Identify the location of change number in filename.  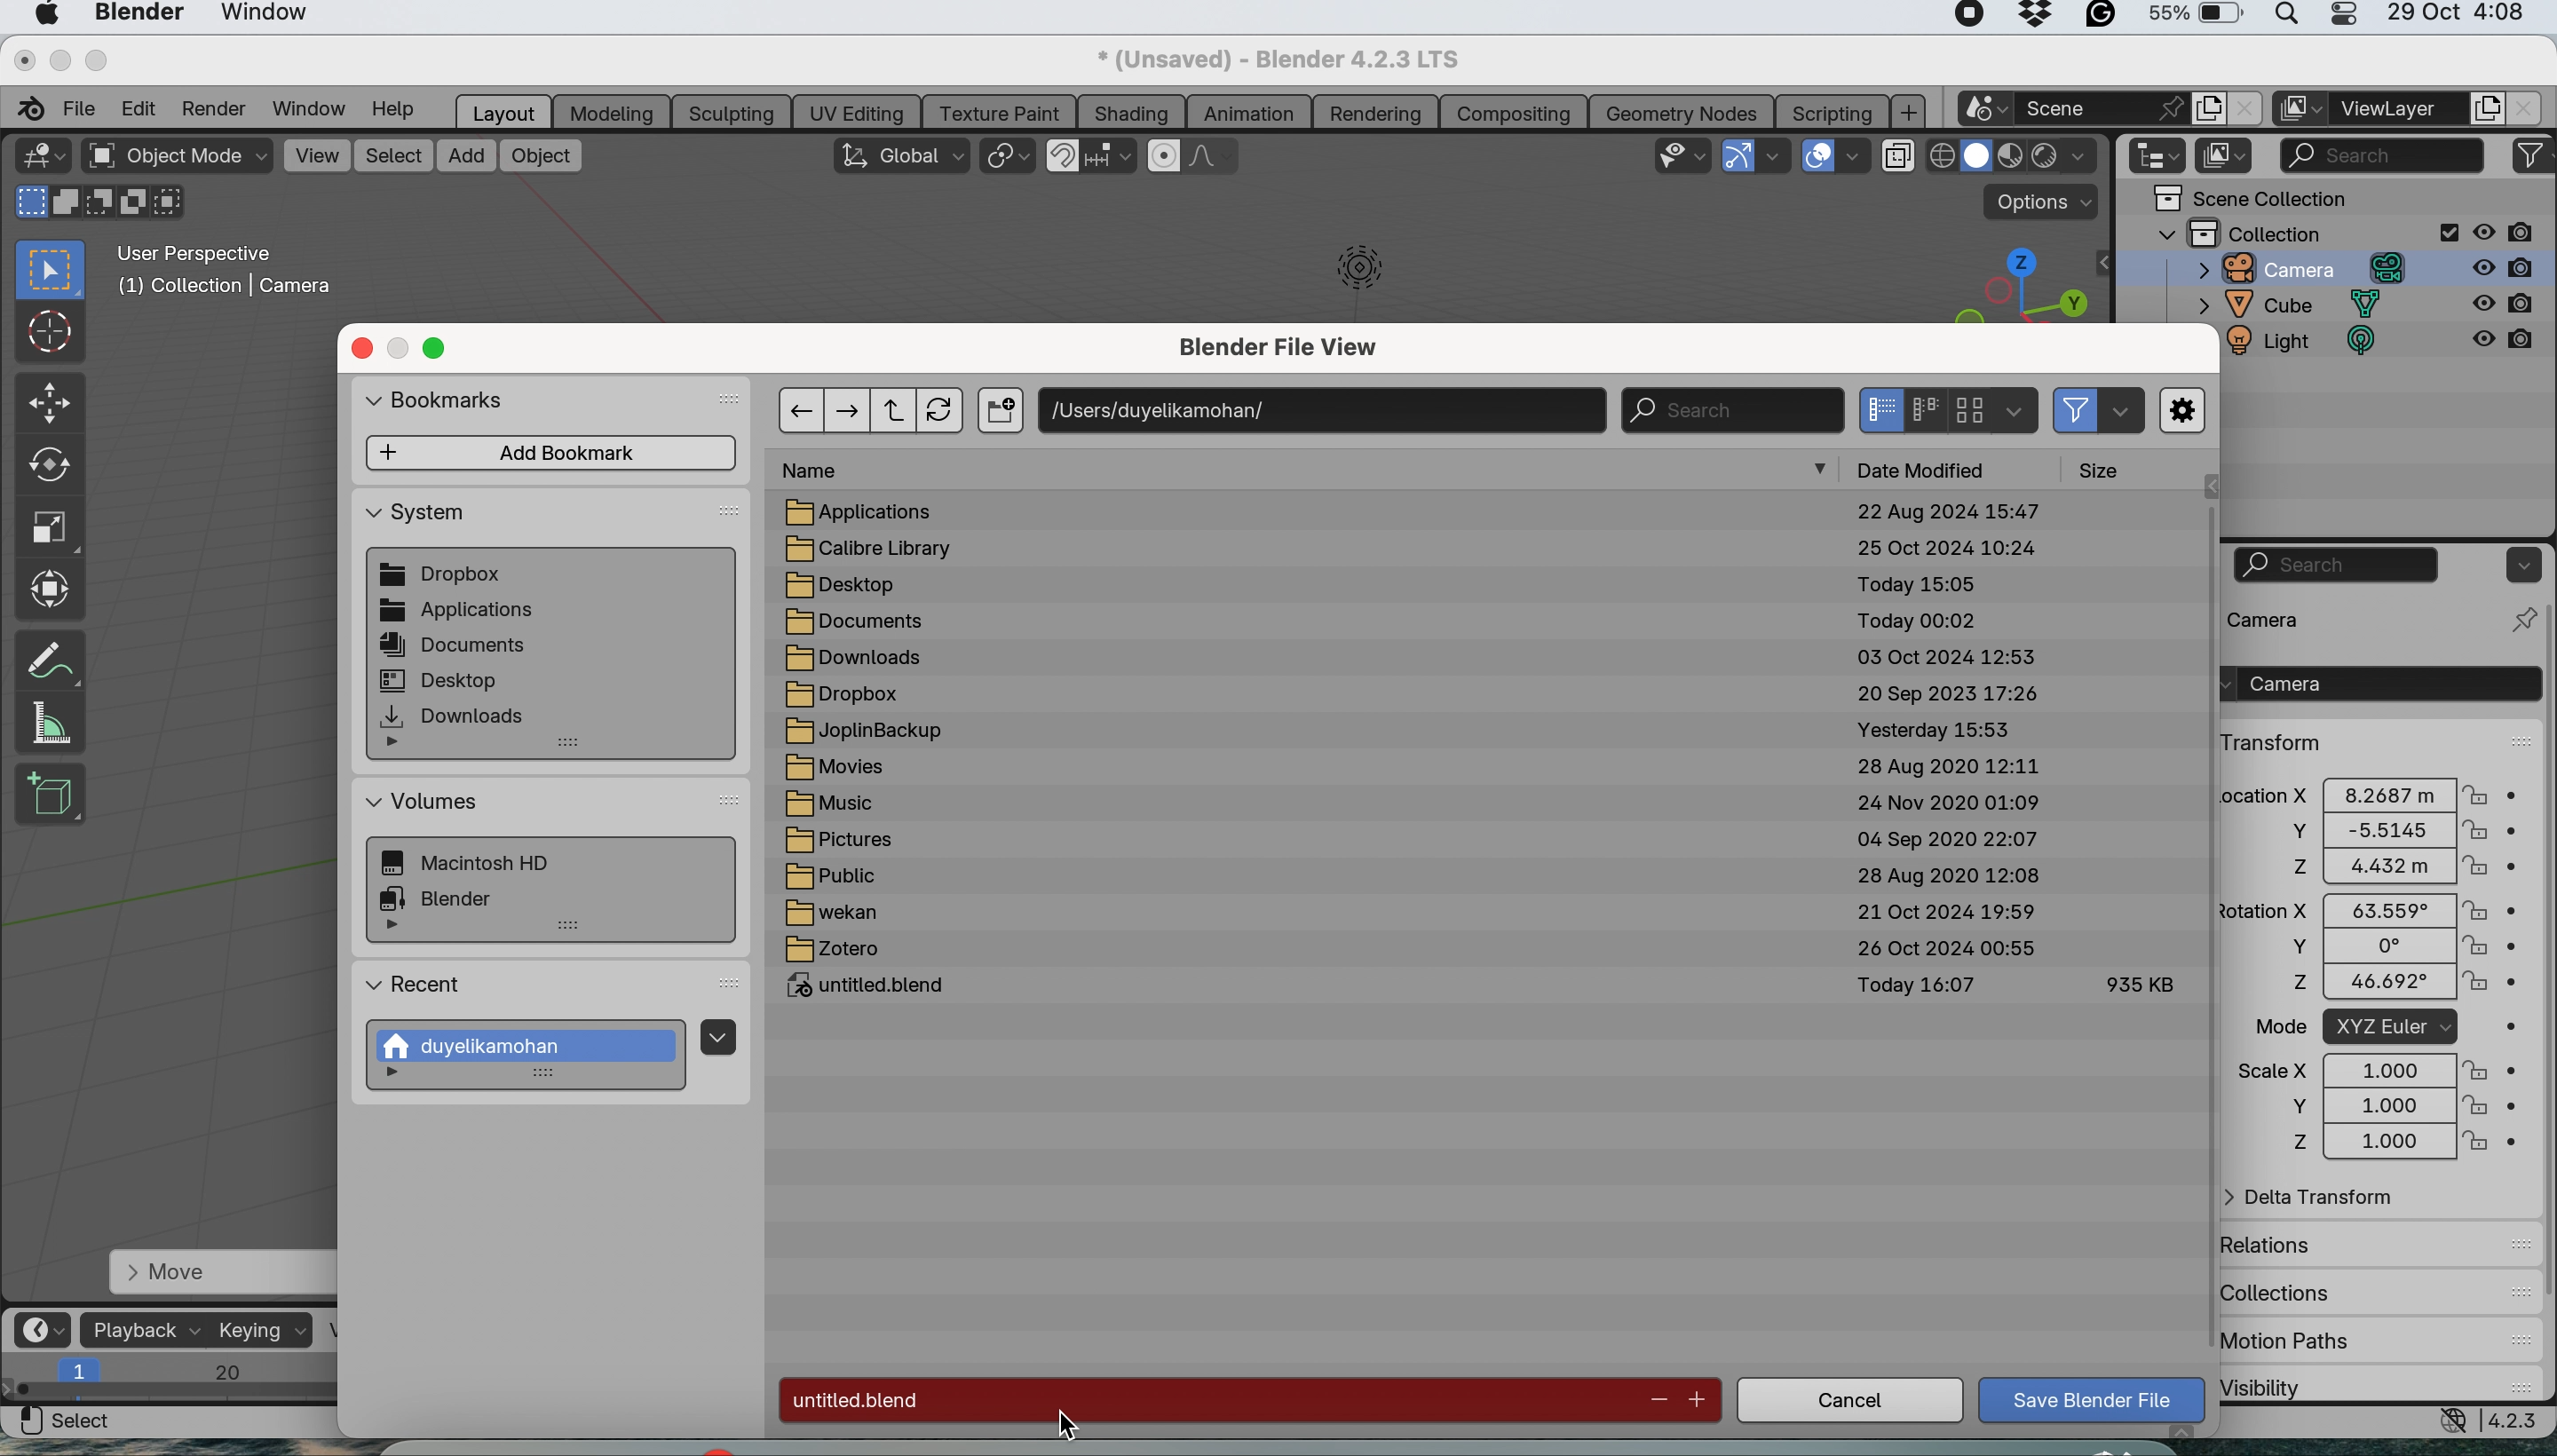
(1678, 1399).